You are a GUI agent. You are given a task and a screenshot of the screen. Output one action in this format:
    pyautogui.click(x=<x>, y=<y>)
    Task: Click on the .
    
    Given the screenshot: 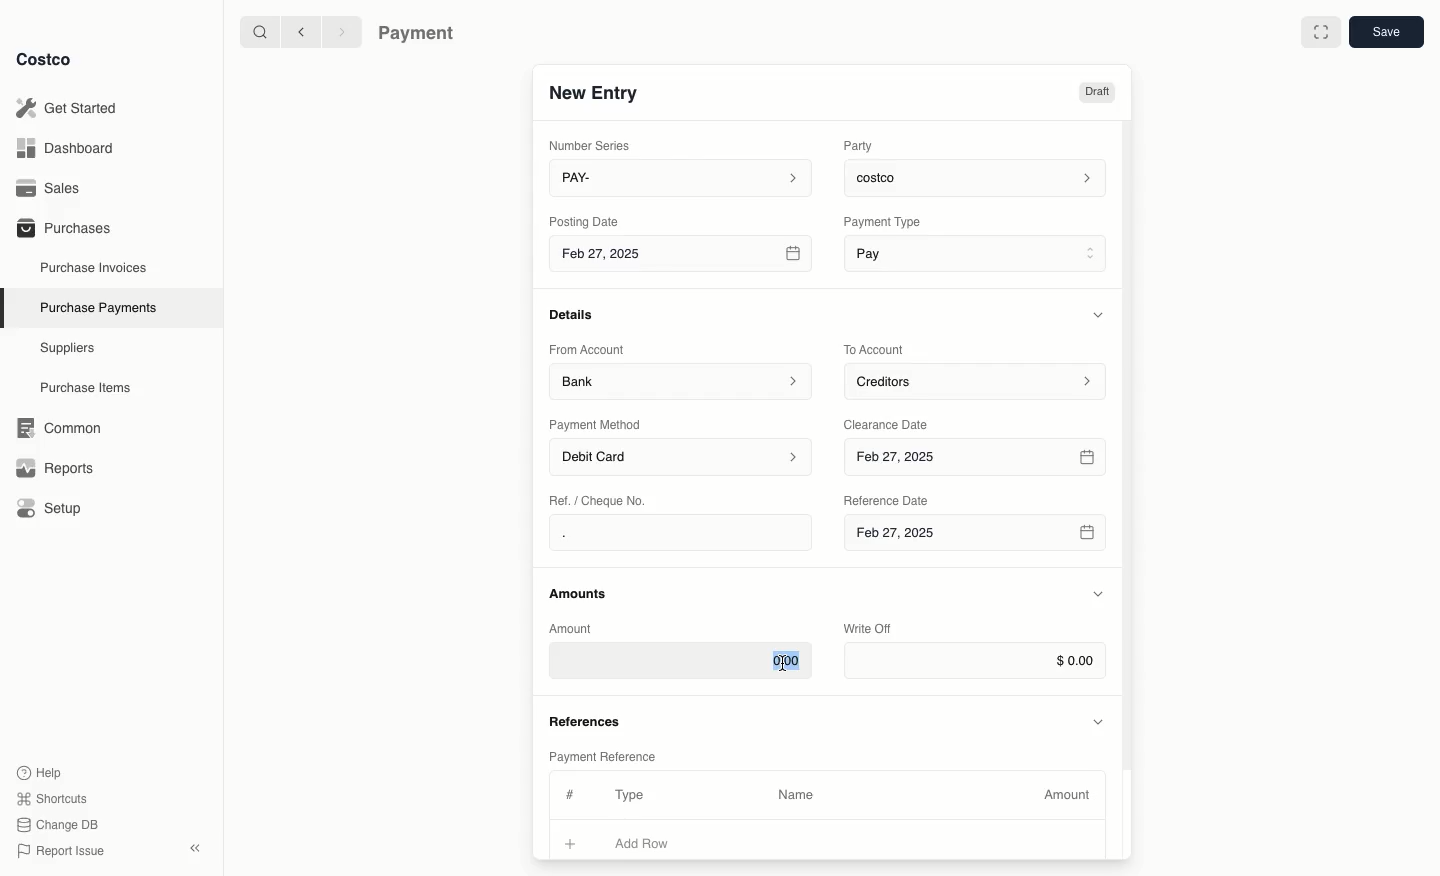 What is the action you would take?
    pyautogui.click(x=623, y=533)
    